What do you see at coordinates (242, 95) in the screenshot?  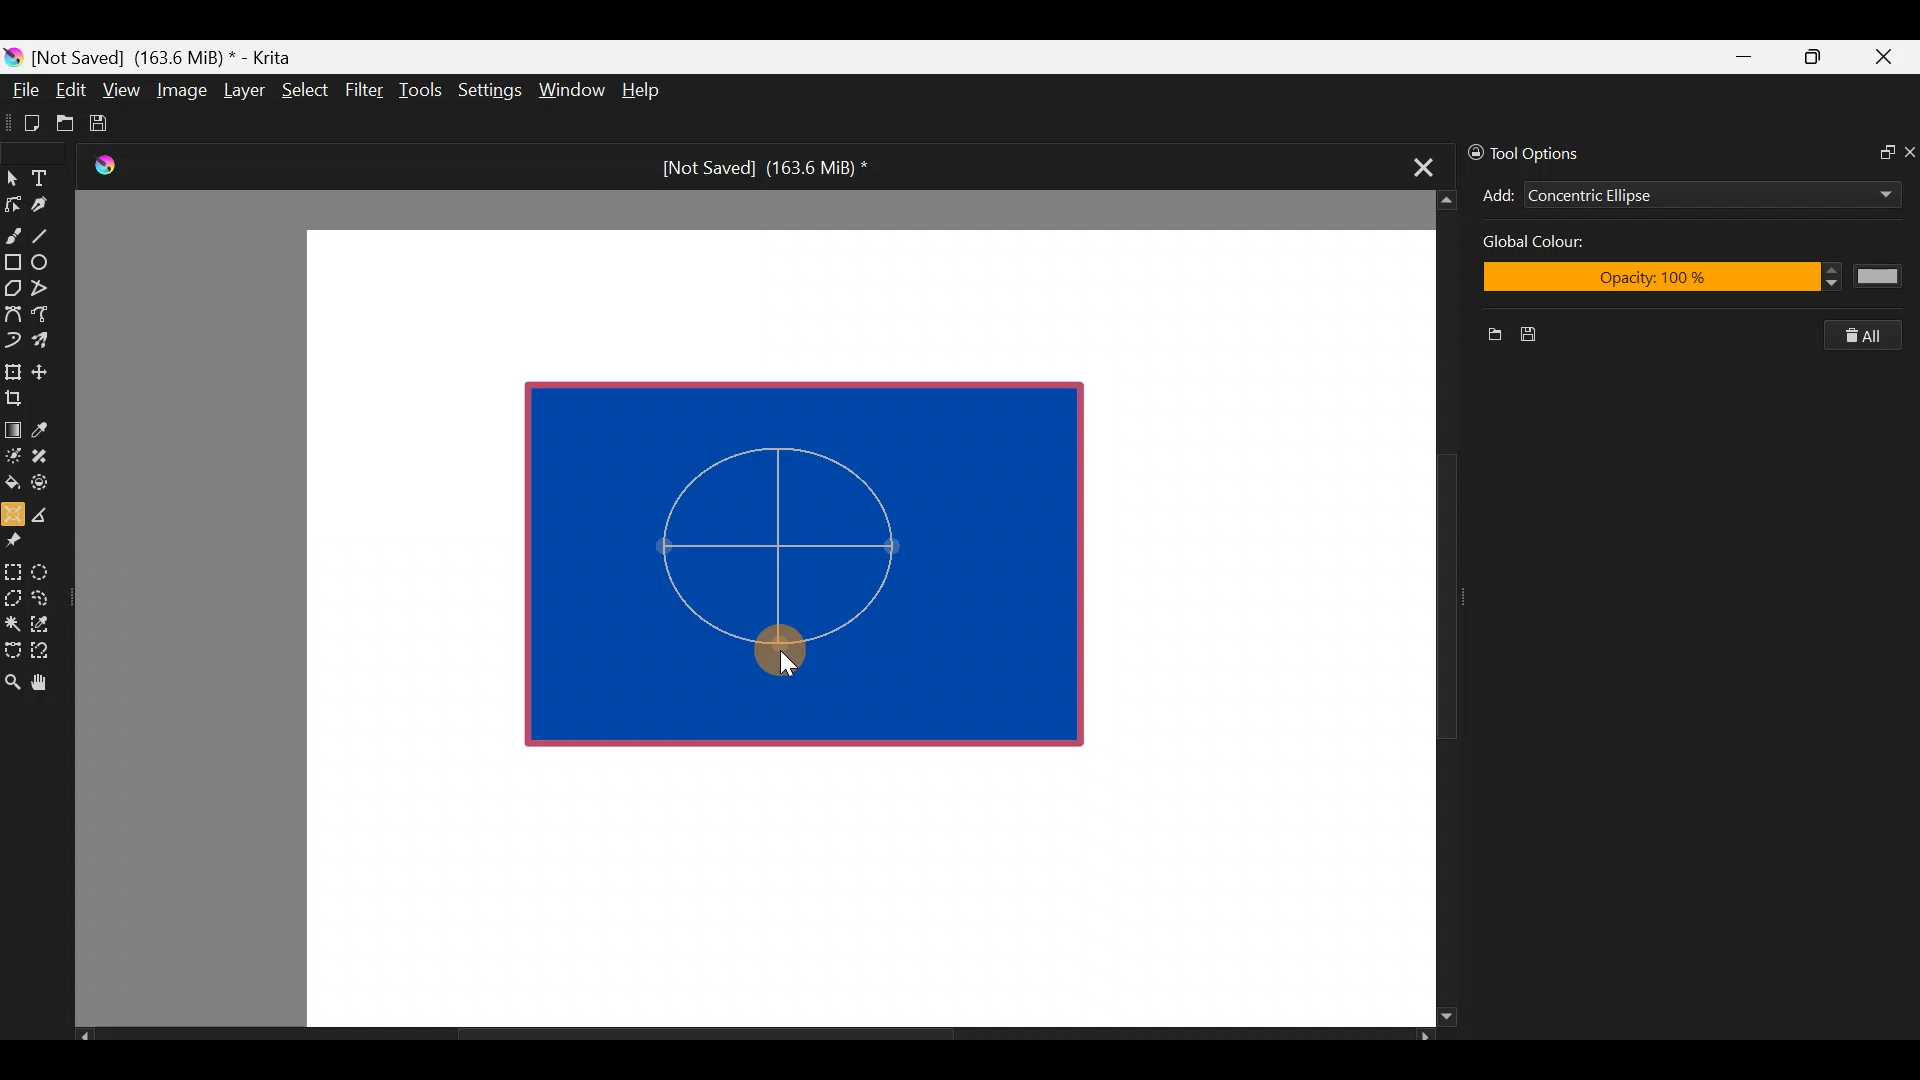 I see `Layer` at bounding box center [242, 95].